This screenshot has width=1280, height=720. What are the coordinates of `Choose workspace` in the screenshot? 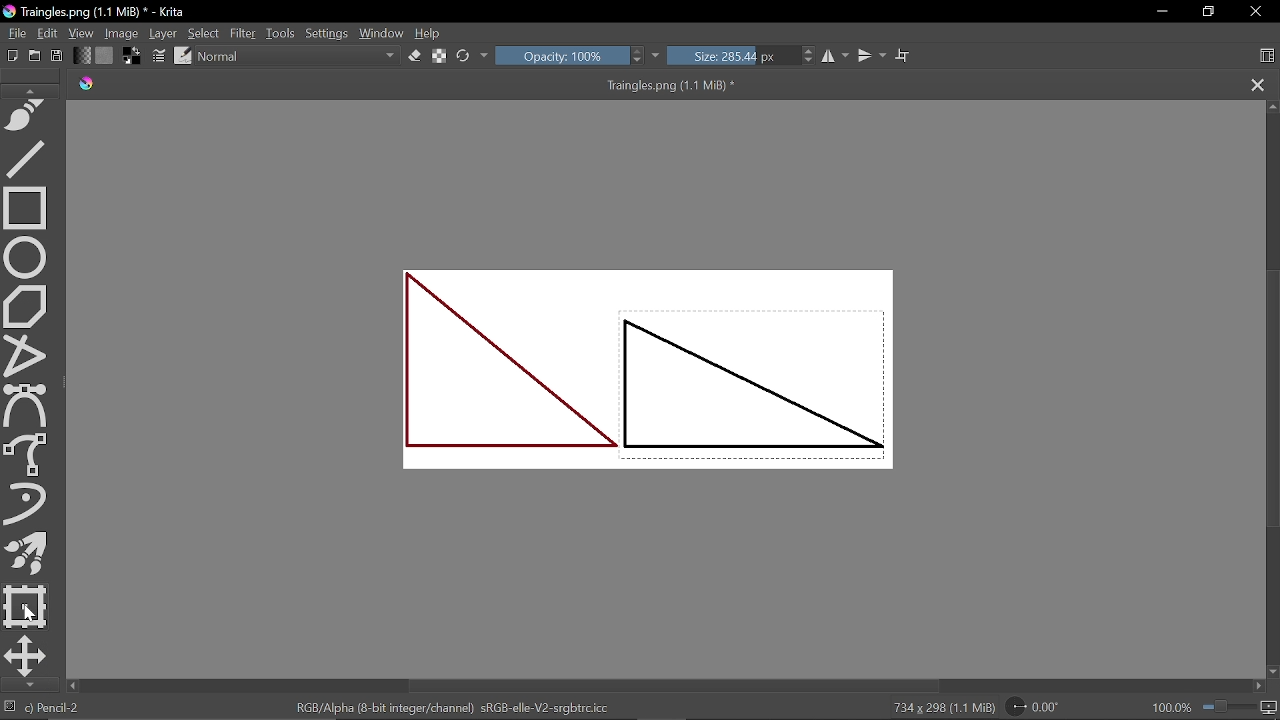 It's located at (1266, 58).